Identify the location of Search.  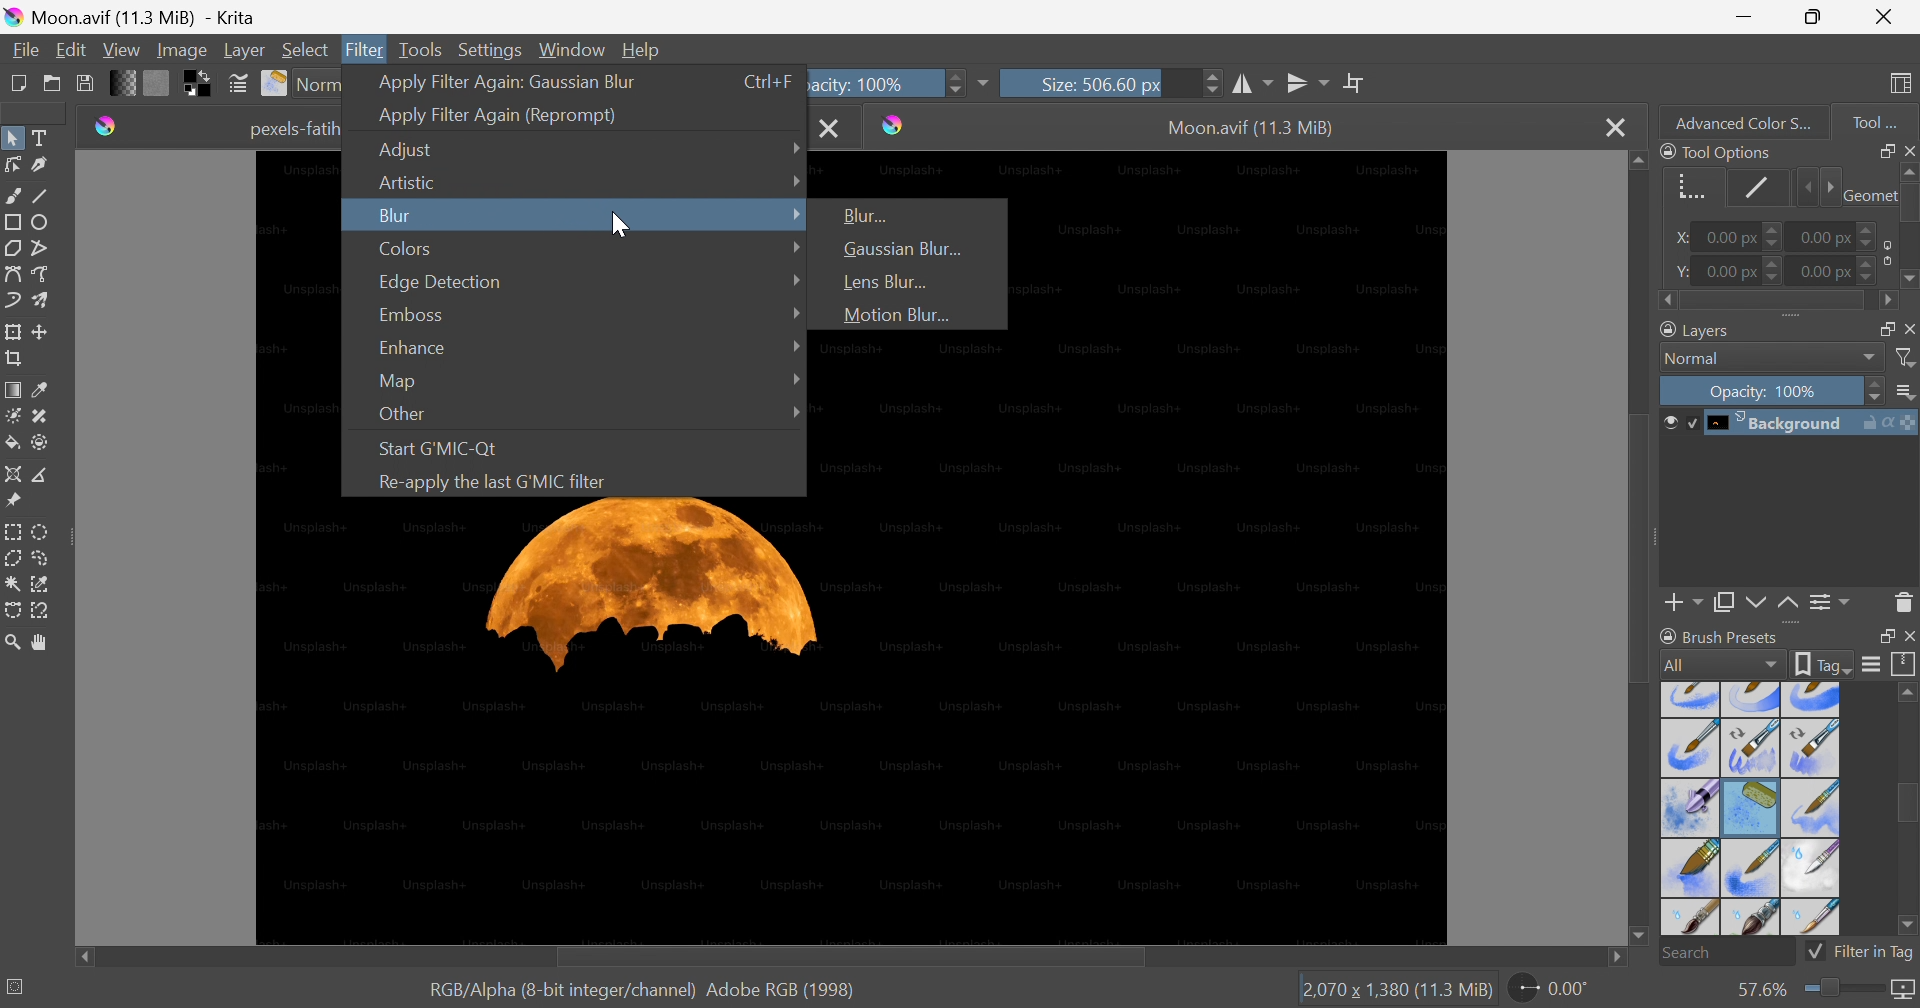
(1726, 953).